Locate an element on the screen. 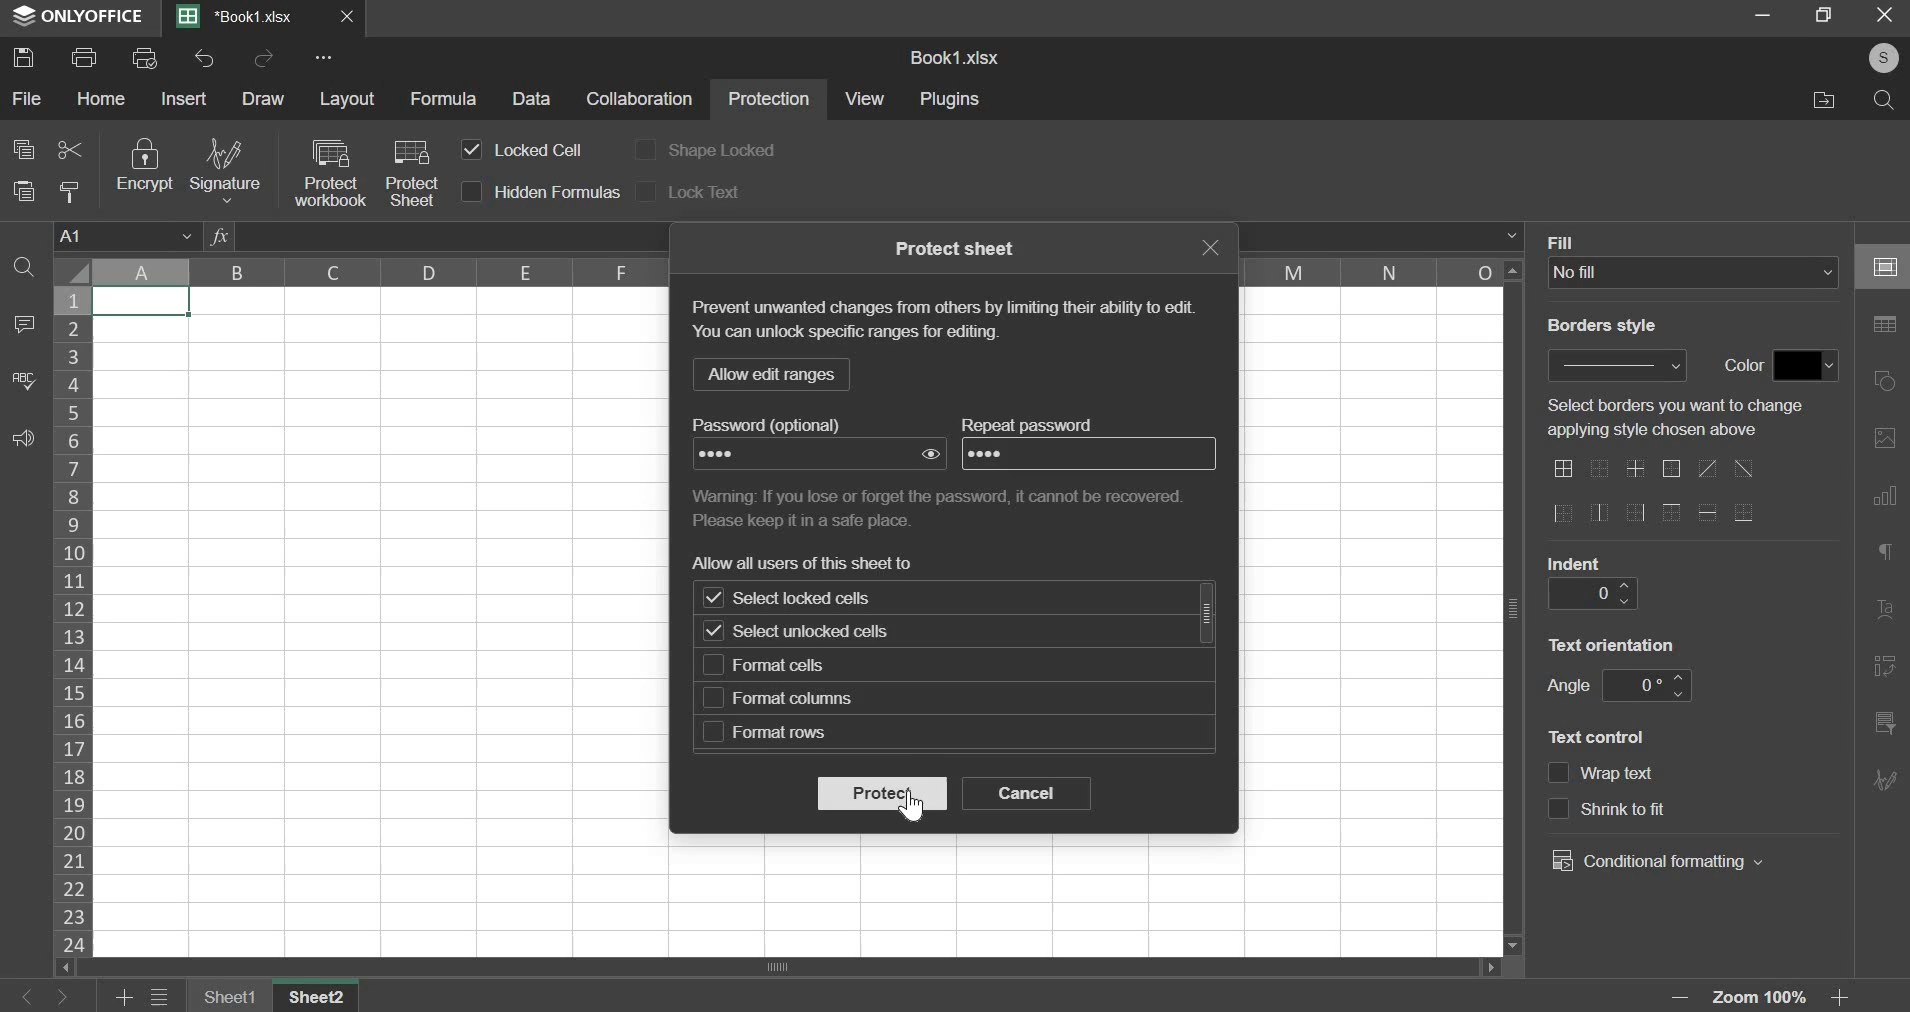 The image size is (1910, 1012). scrollbar is located at coordinates (1208, 612).